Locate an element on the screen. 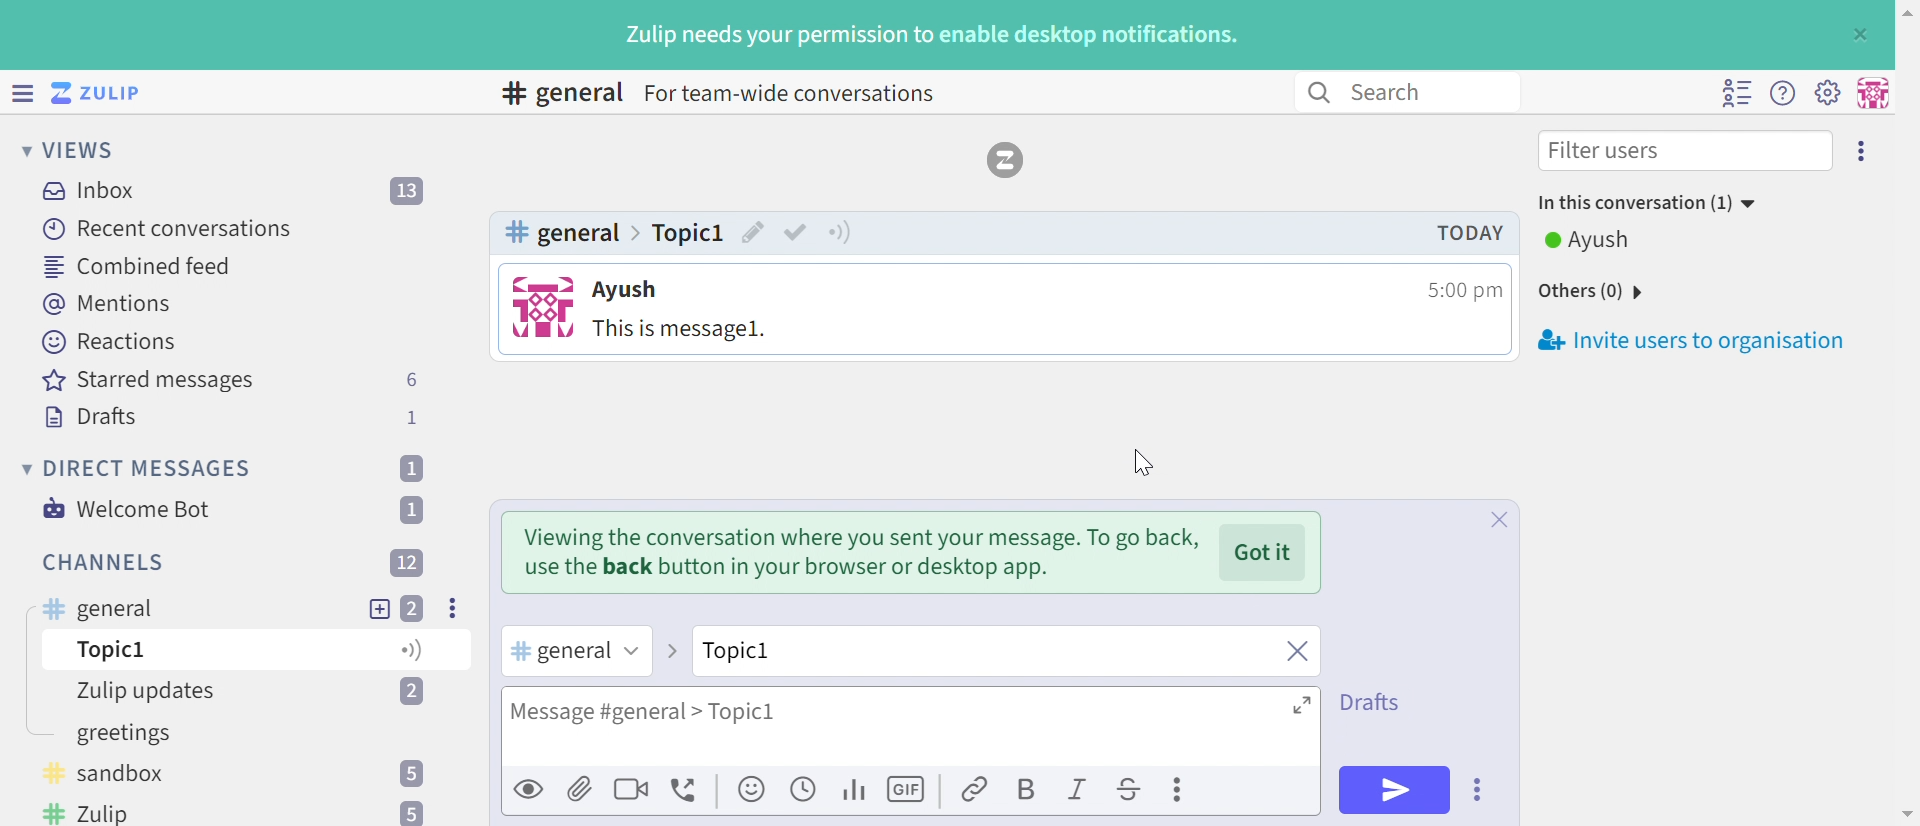 This screenshot has width=1920, height=826. Italic is located at coordinates (1079, 792).